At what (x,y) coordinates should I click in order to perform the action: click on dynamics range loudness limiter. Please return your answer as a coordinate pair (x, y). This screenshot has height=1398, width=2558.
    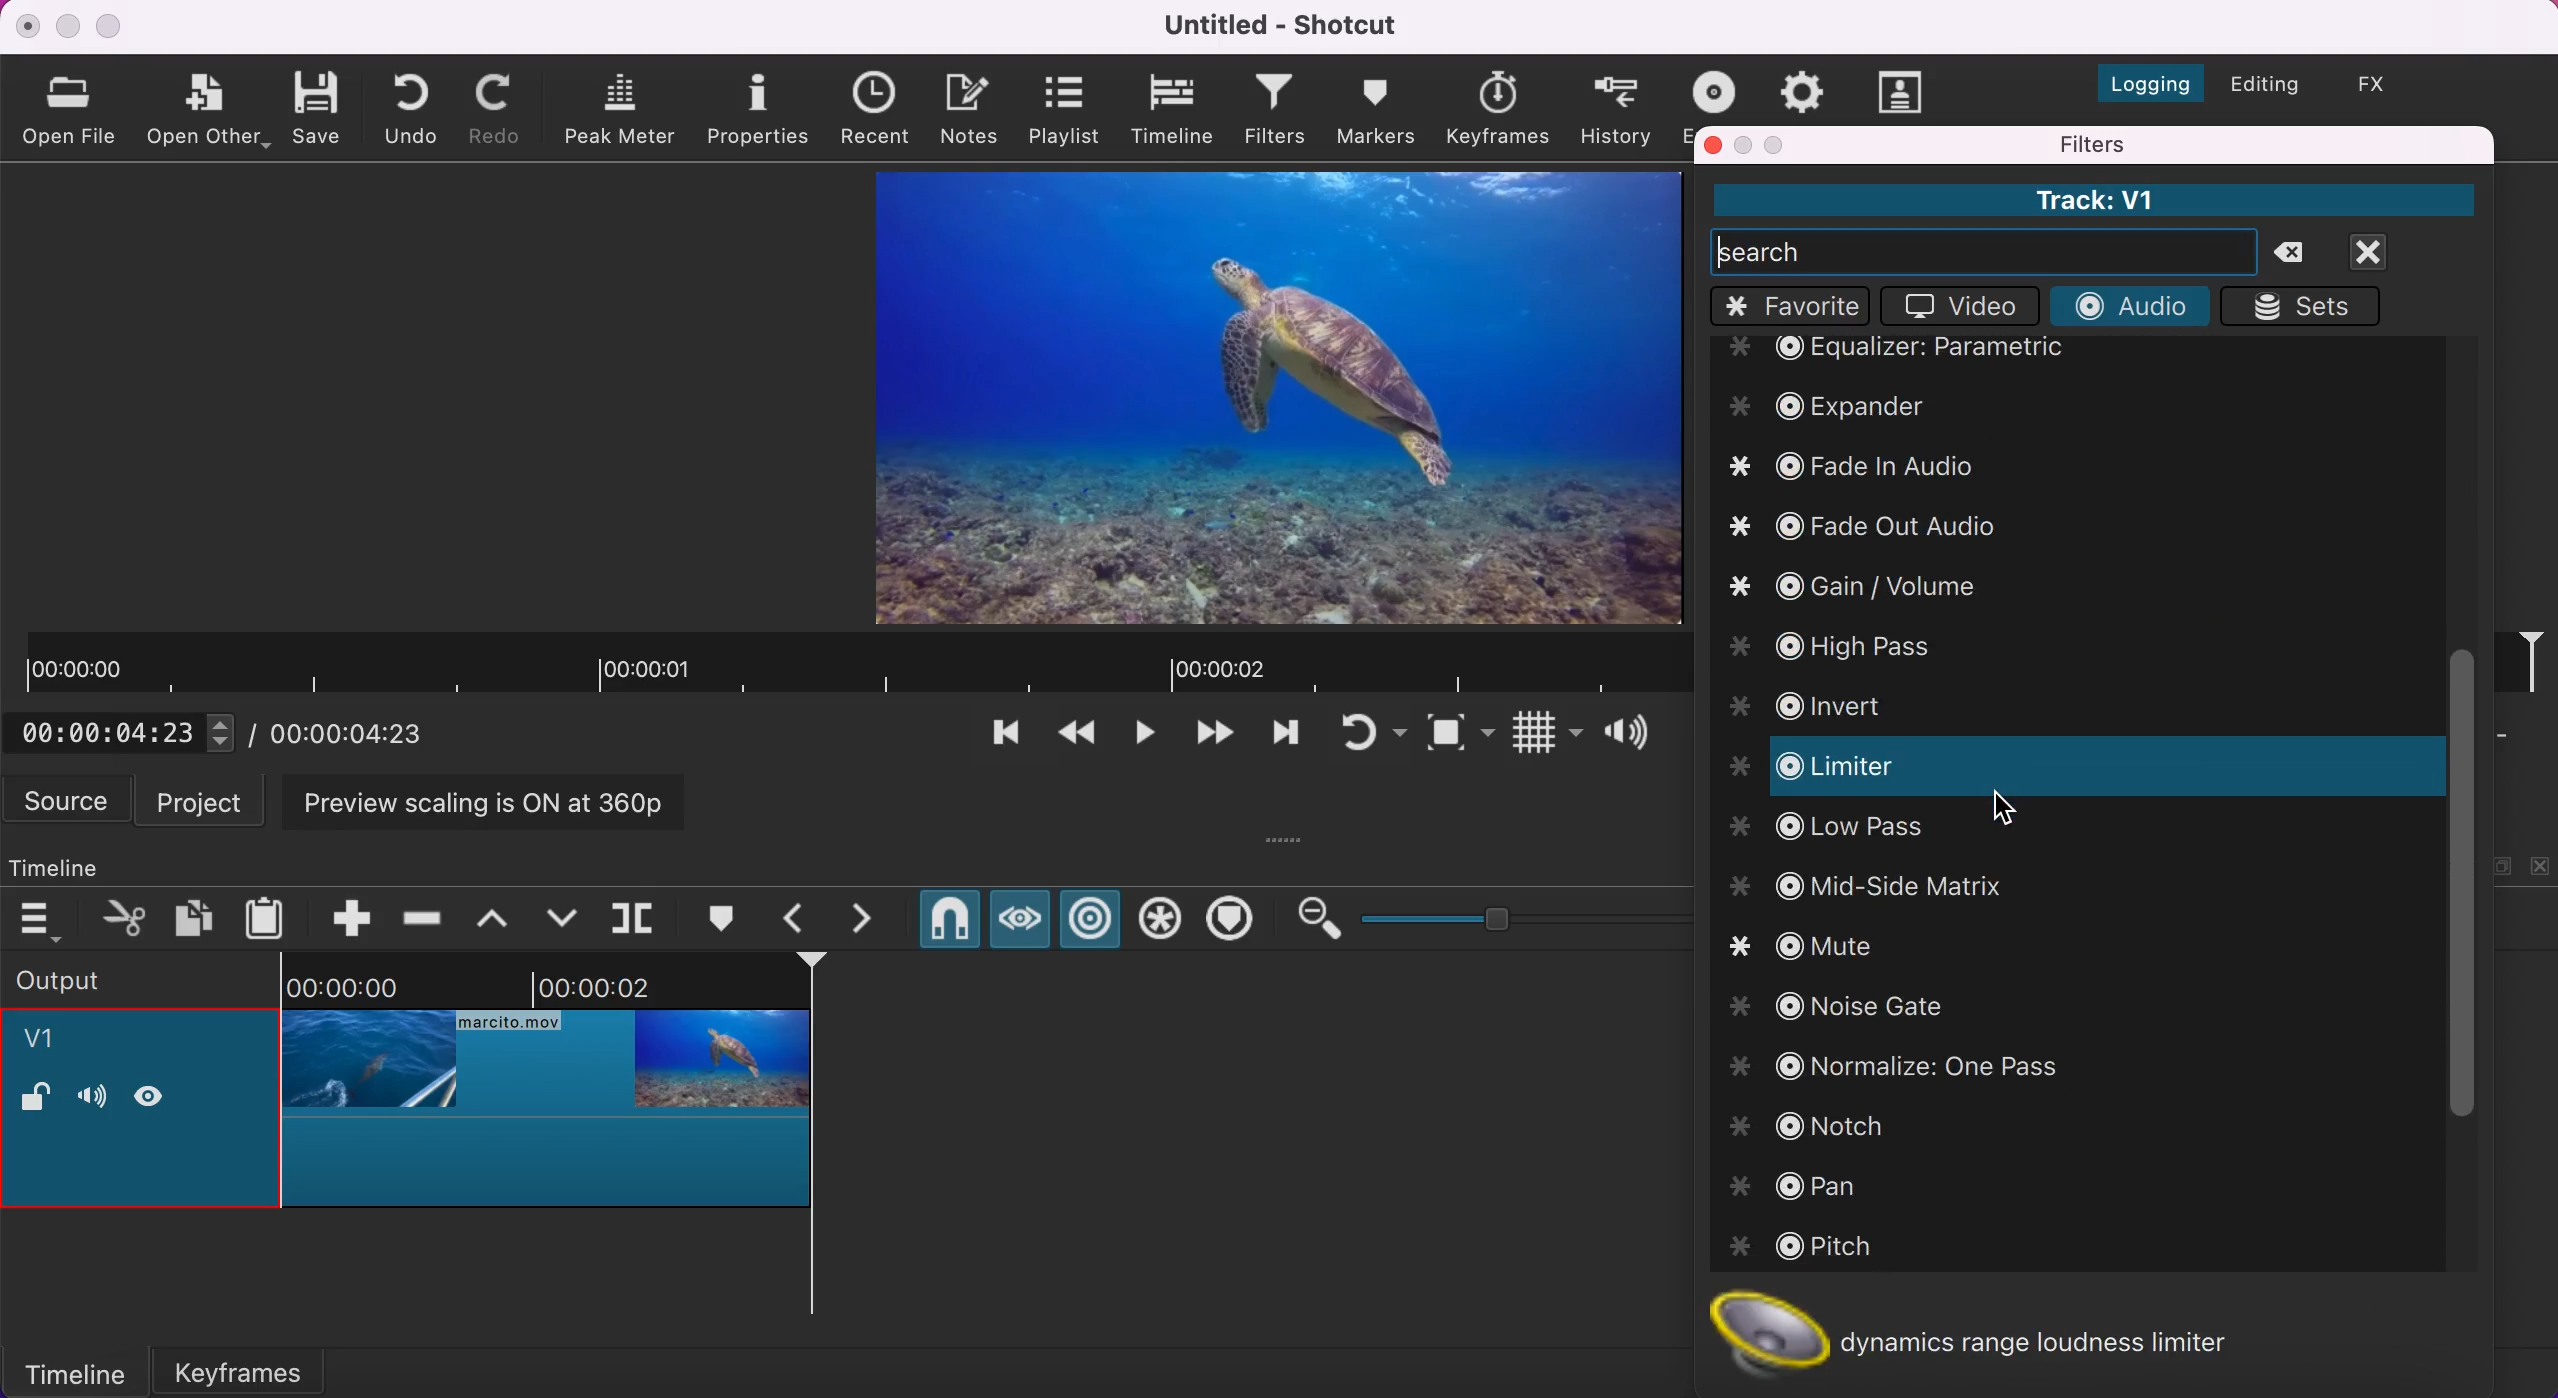
    Looking at the image, I should click on (1998, 1326).